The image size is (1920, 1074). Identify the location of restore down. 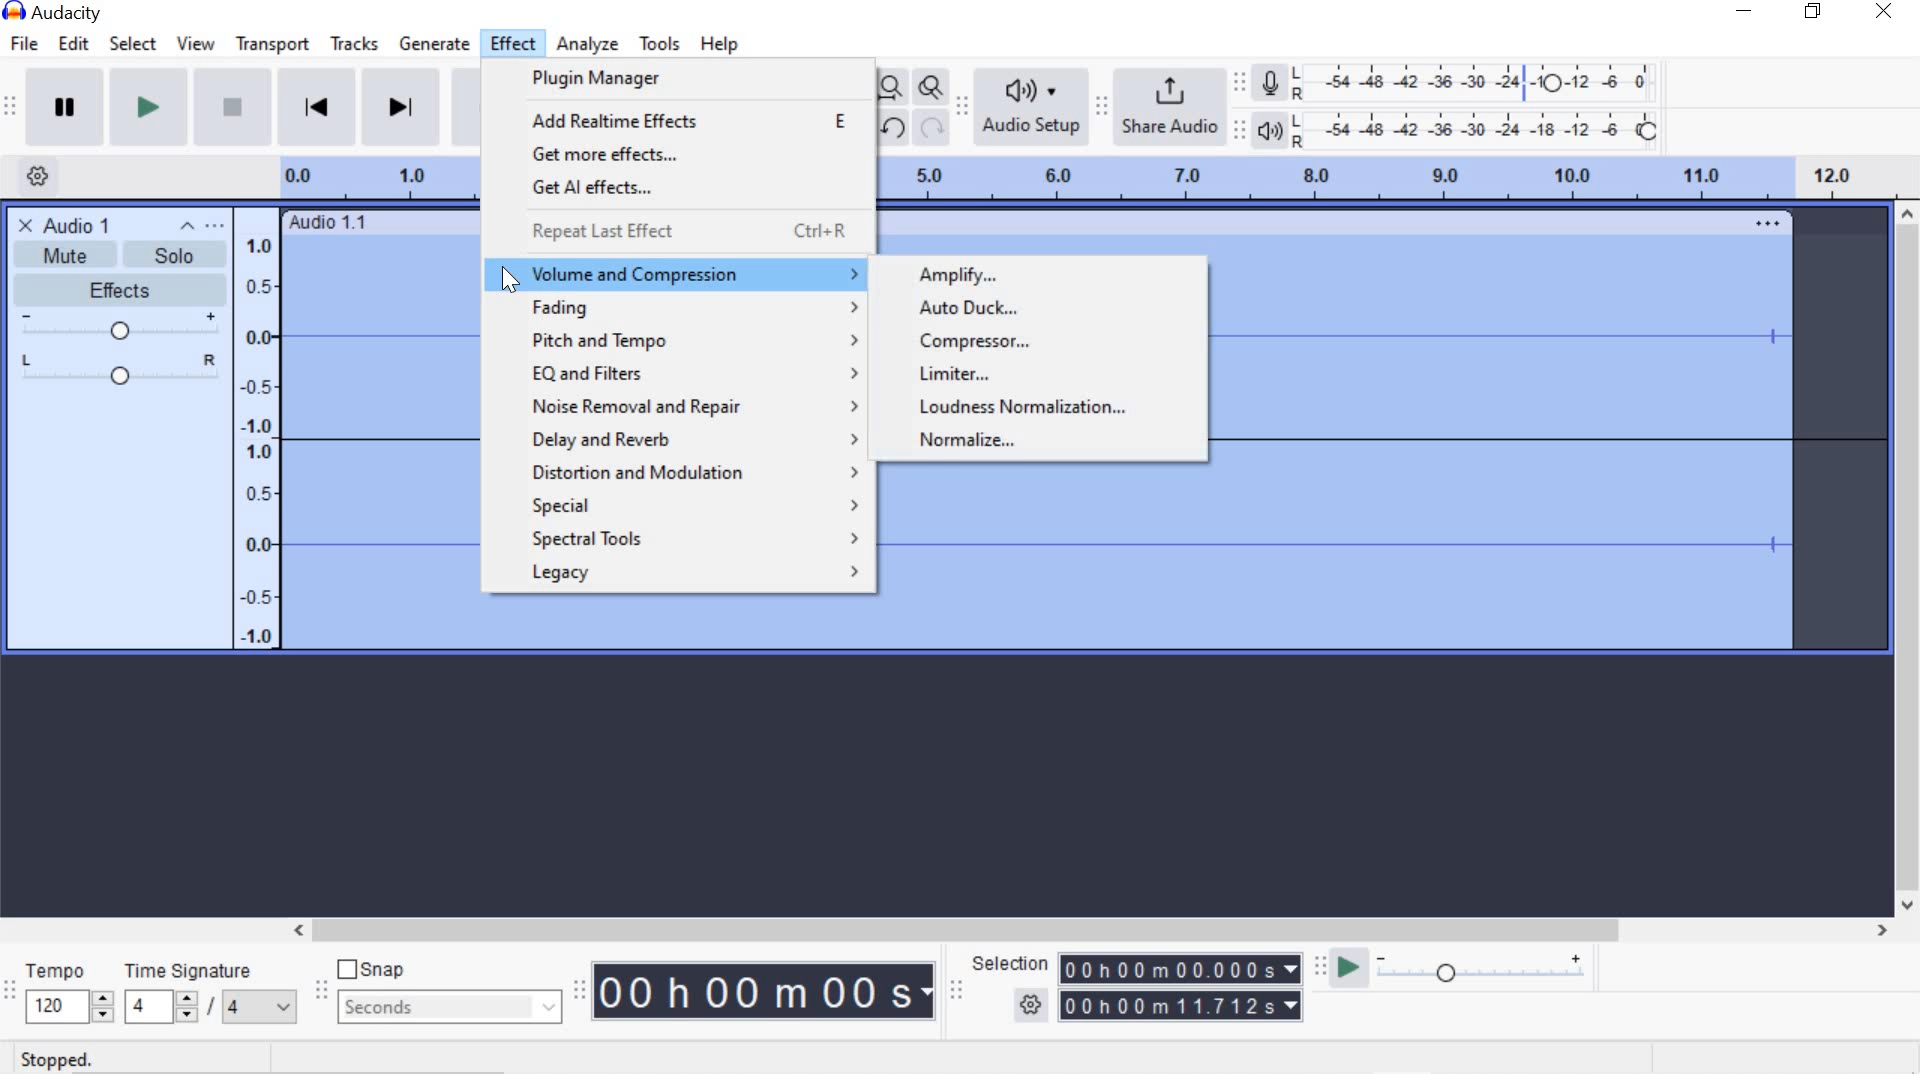
(1817, 12).